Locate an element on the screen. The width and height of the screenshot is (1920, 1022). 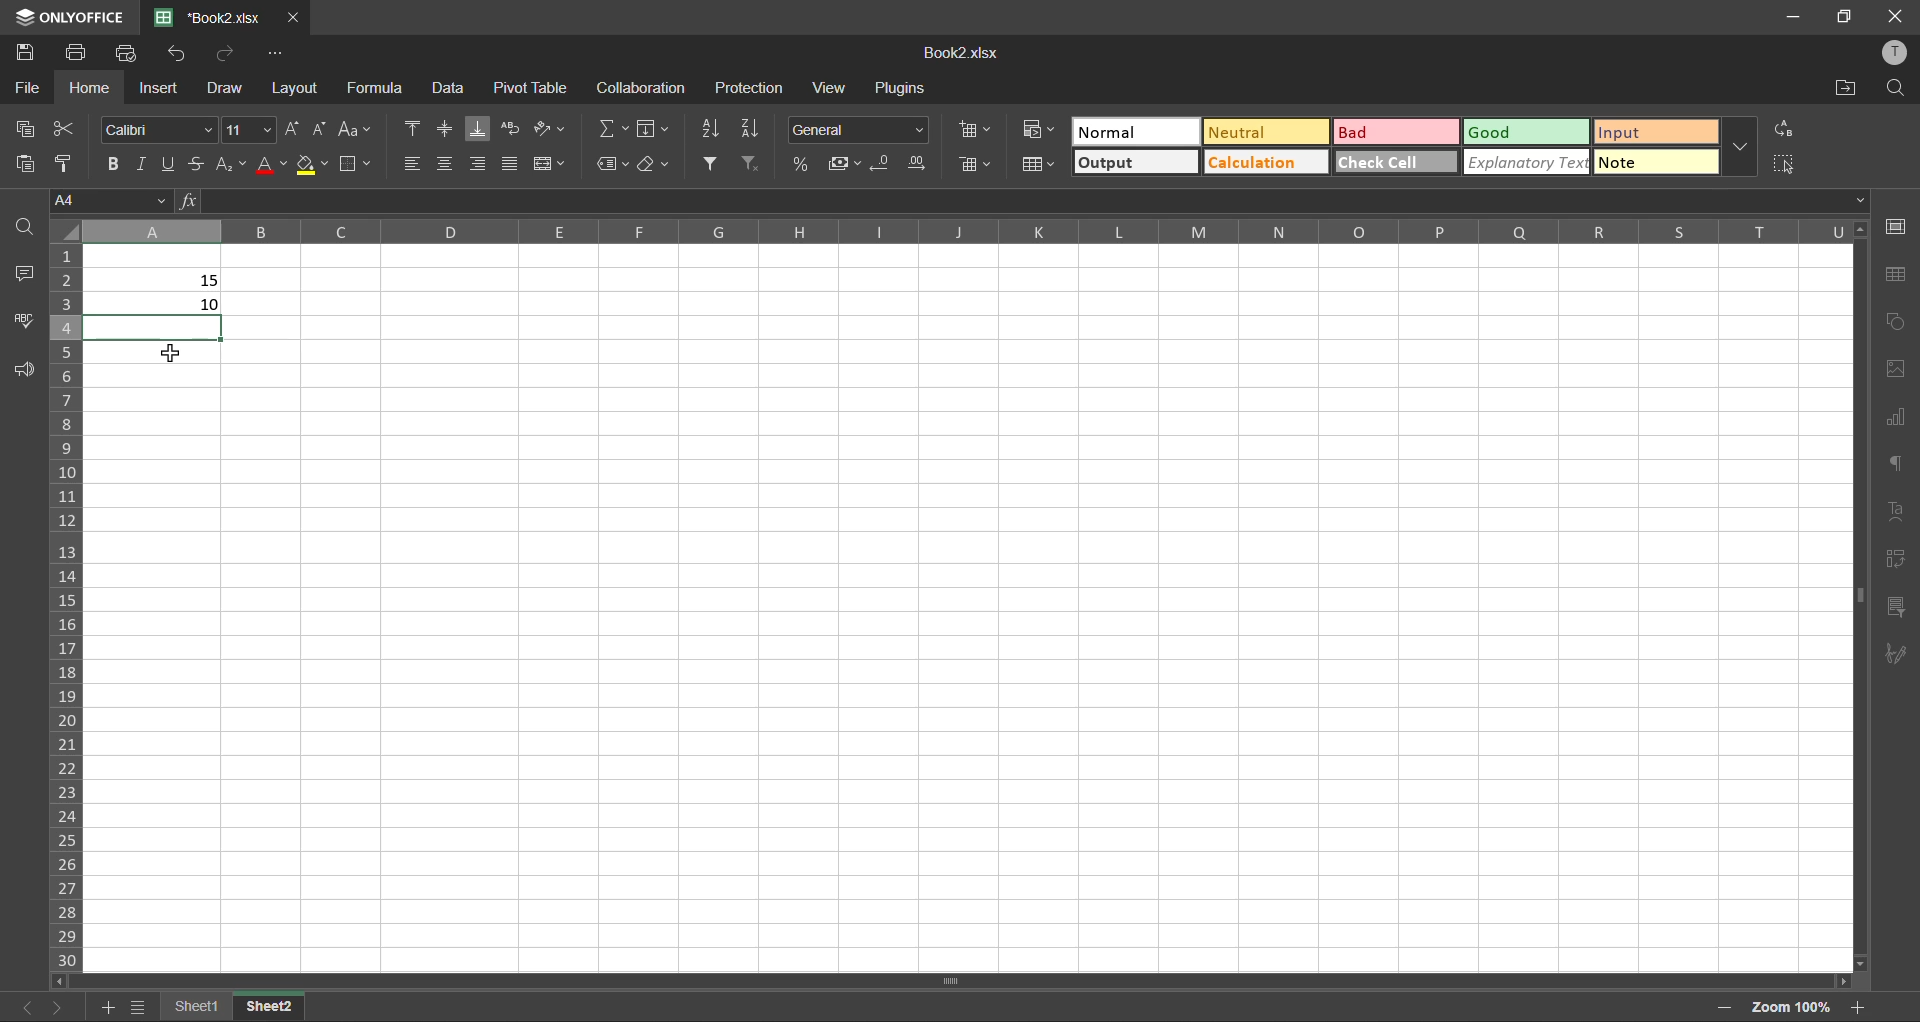
fields is located at coordinates (652, 129).